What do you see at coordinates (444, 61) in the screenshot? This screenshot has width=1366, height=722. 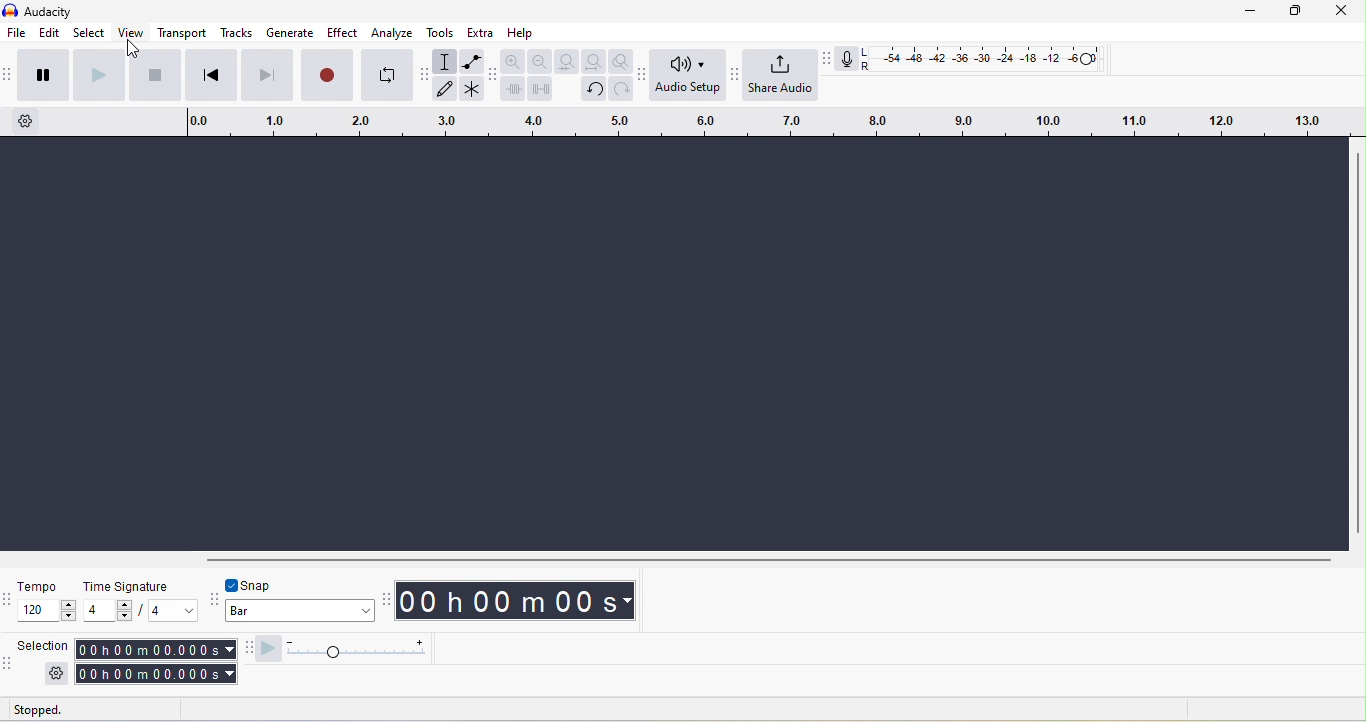 I see `selection tool` at bounding box center [444, 61].